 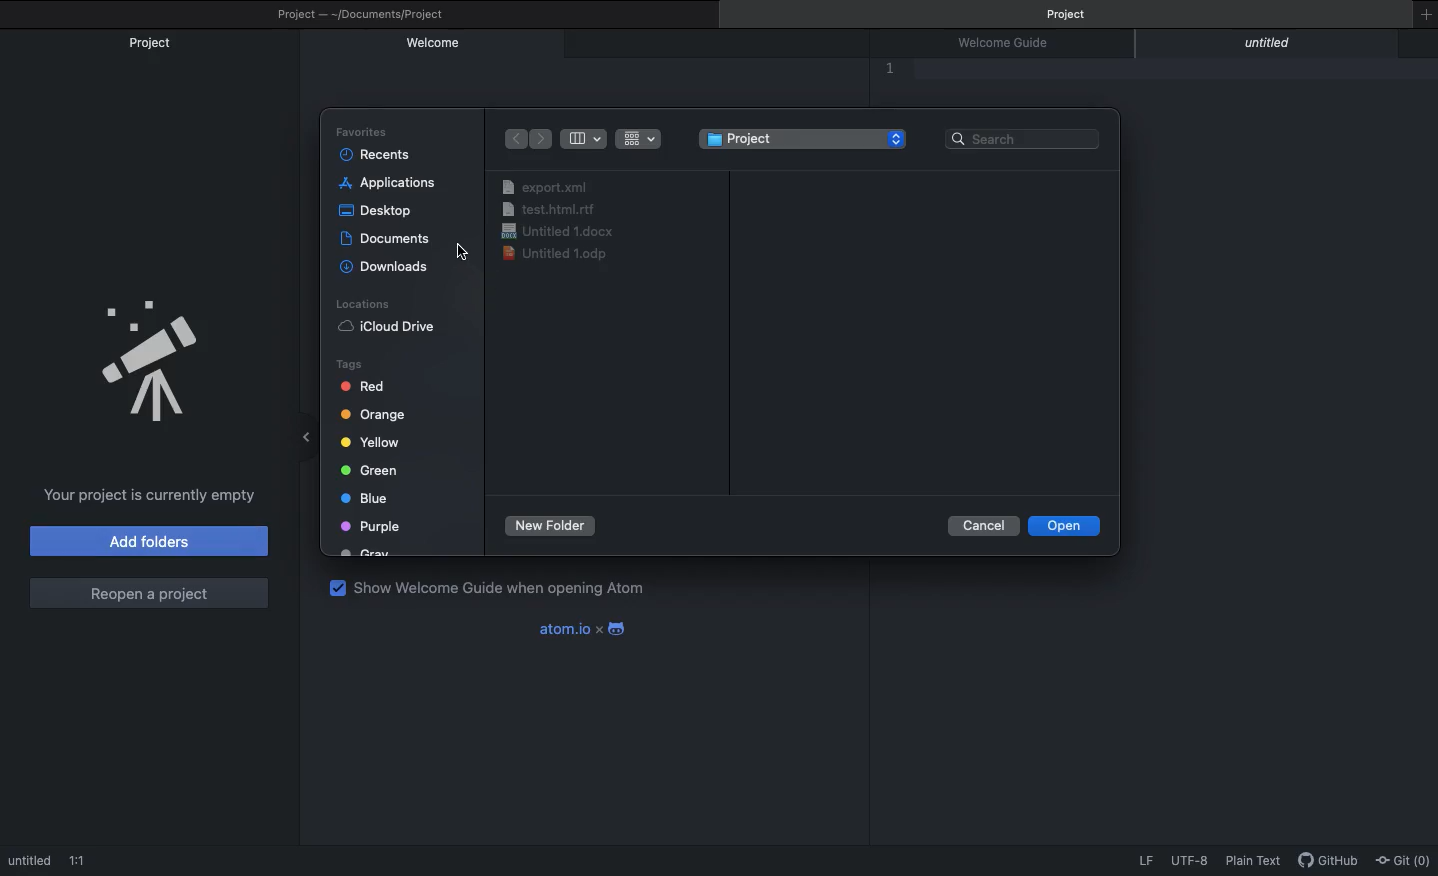 I want to click on Favorites, so click(x=365, y=132).